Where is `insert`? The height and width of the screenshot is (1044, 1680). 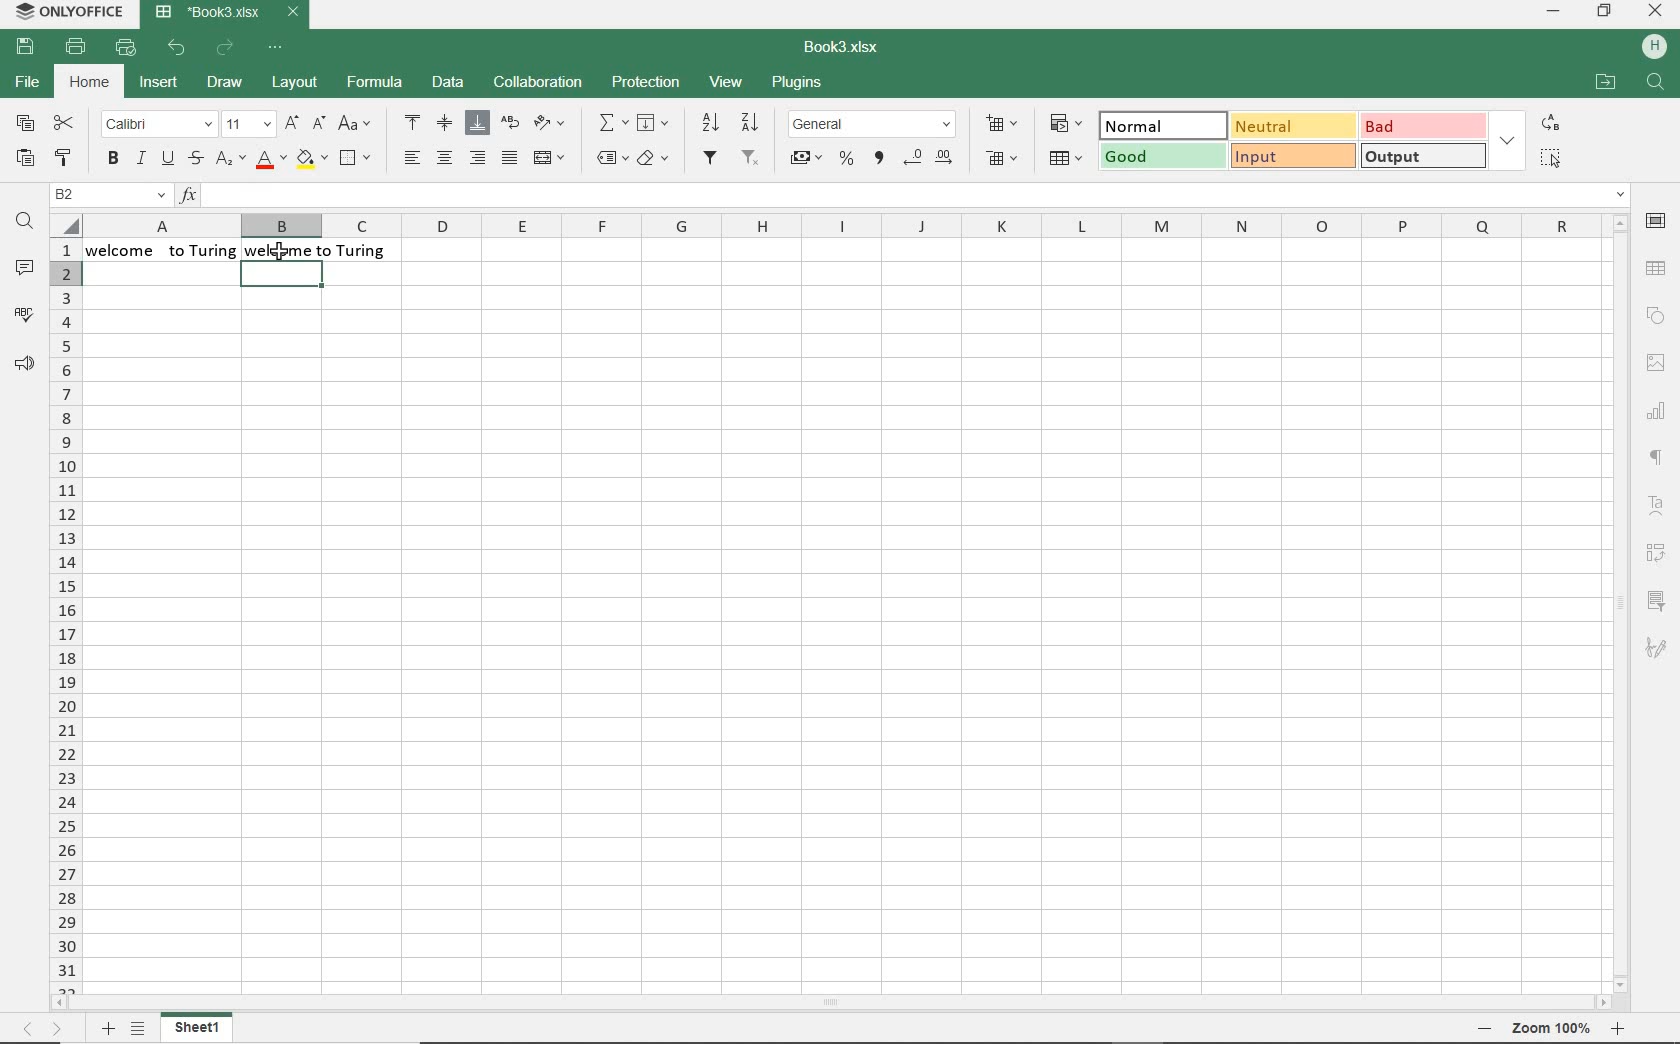 insert is located at coordinates (160, 84).